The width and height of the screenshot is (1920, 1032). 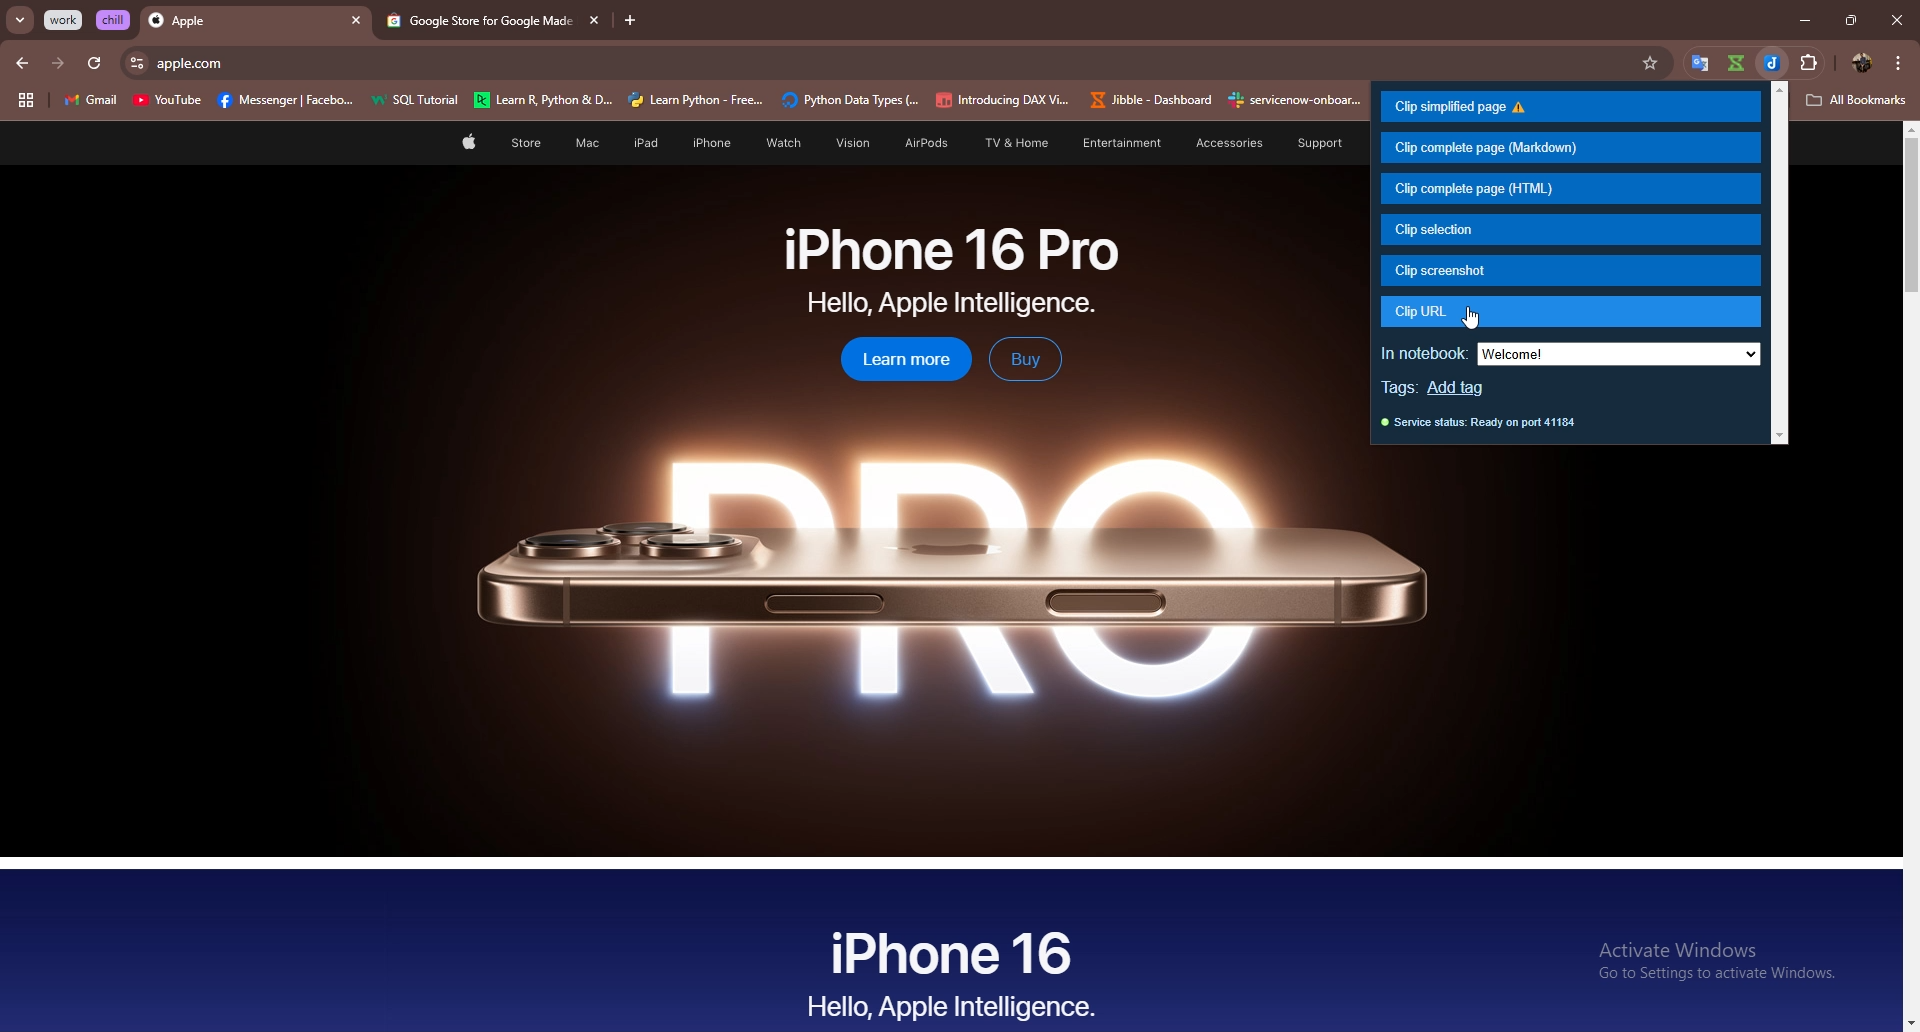 What do you see at coordinates (1013, 144) in the screenshot?
I see `TV & Home` at bounding box center [1013, 144].